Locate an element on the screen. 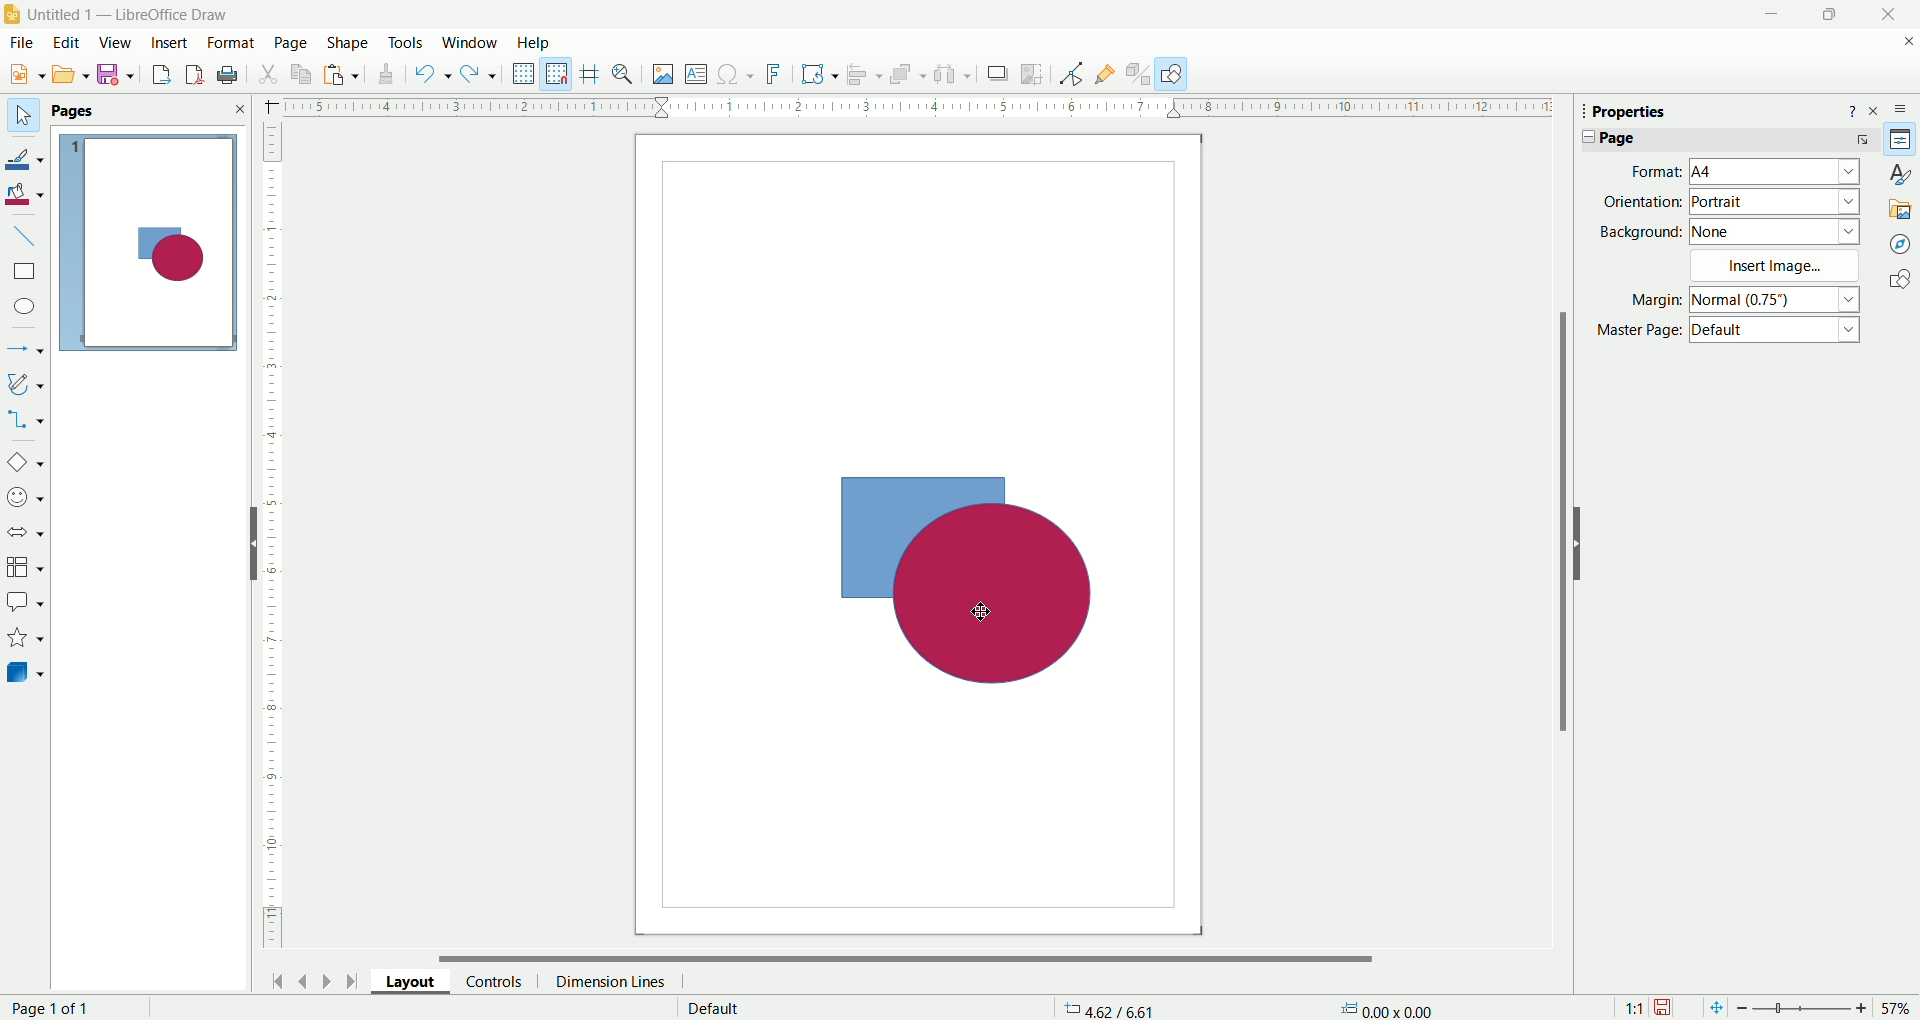 The width and height of the screenshot is (1920, 1020). horizontal scroll bar is located at coordinates (919, 957).